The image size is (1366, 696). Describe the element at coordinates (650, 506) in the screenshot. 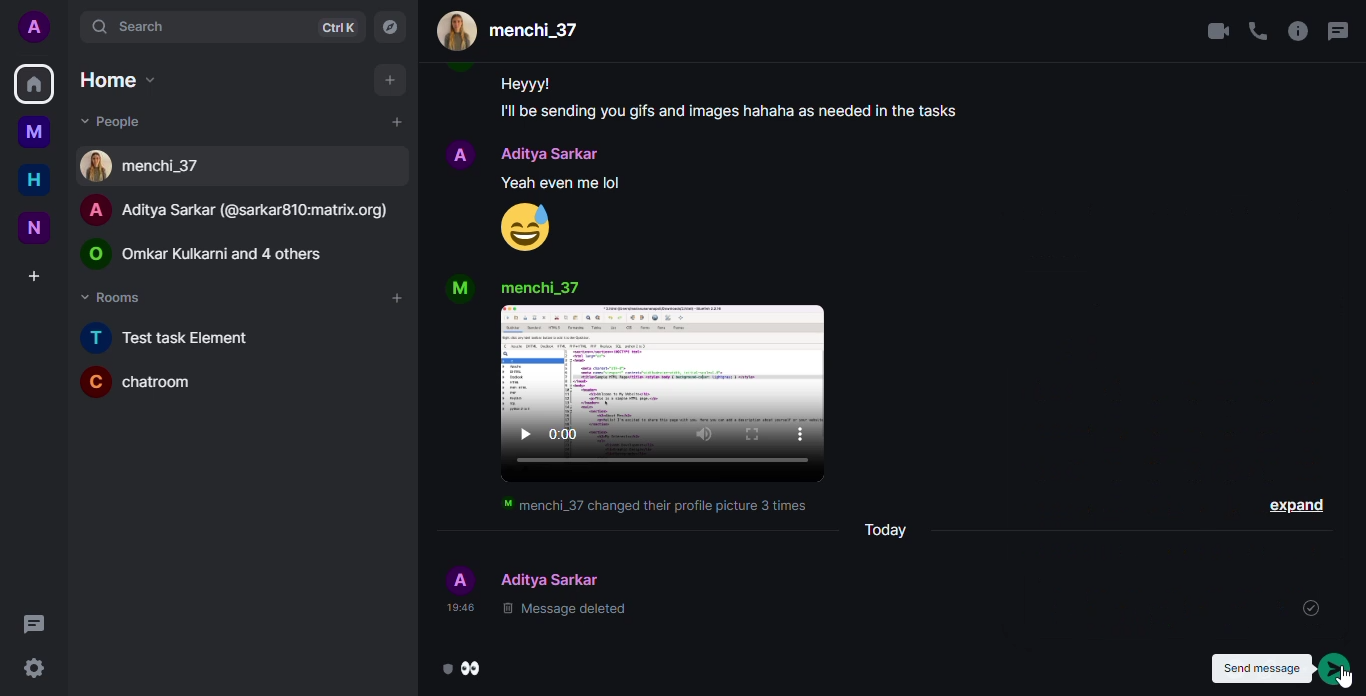

I see `menchi_37 changed their profile picture 3 times` at that location.